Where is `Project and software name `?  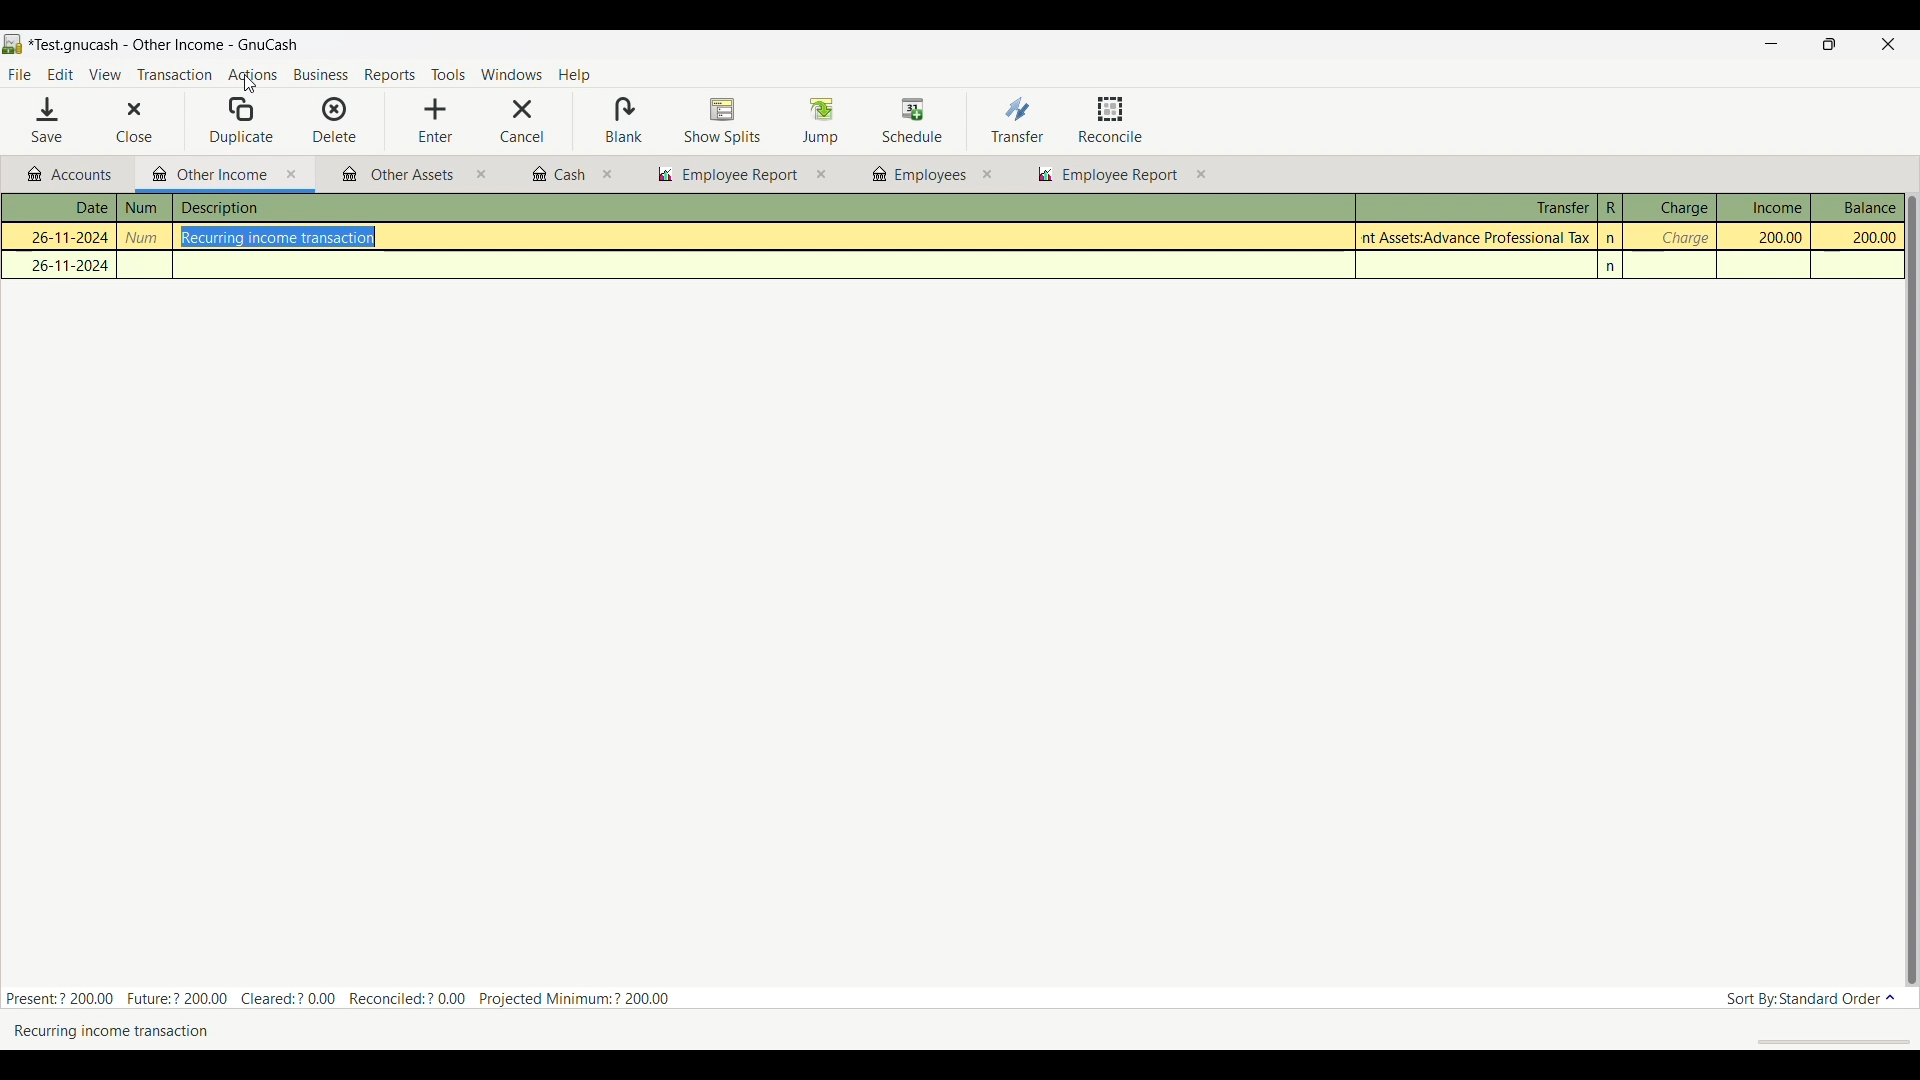 Project and software name  is located at coordinates (164, 46).